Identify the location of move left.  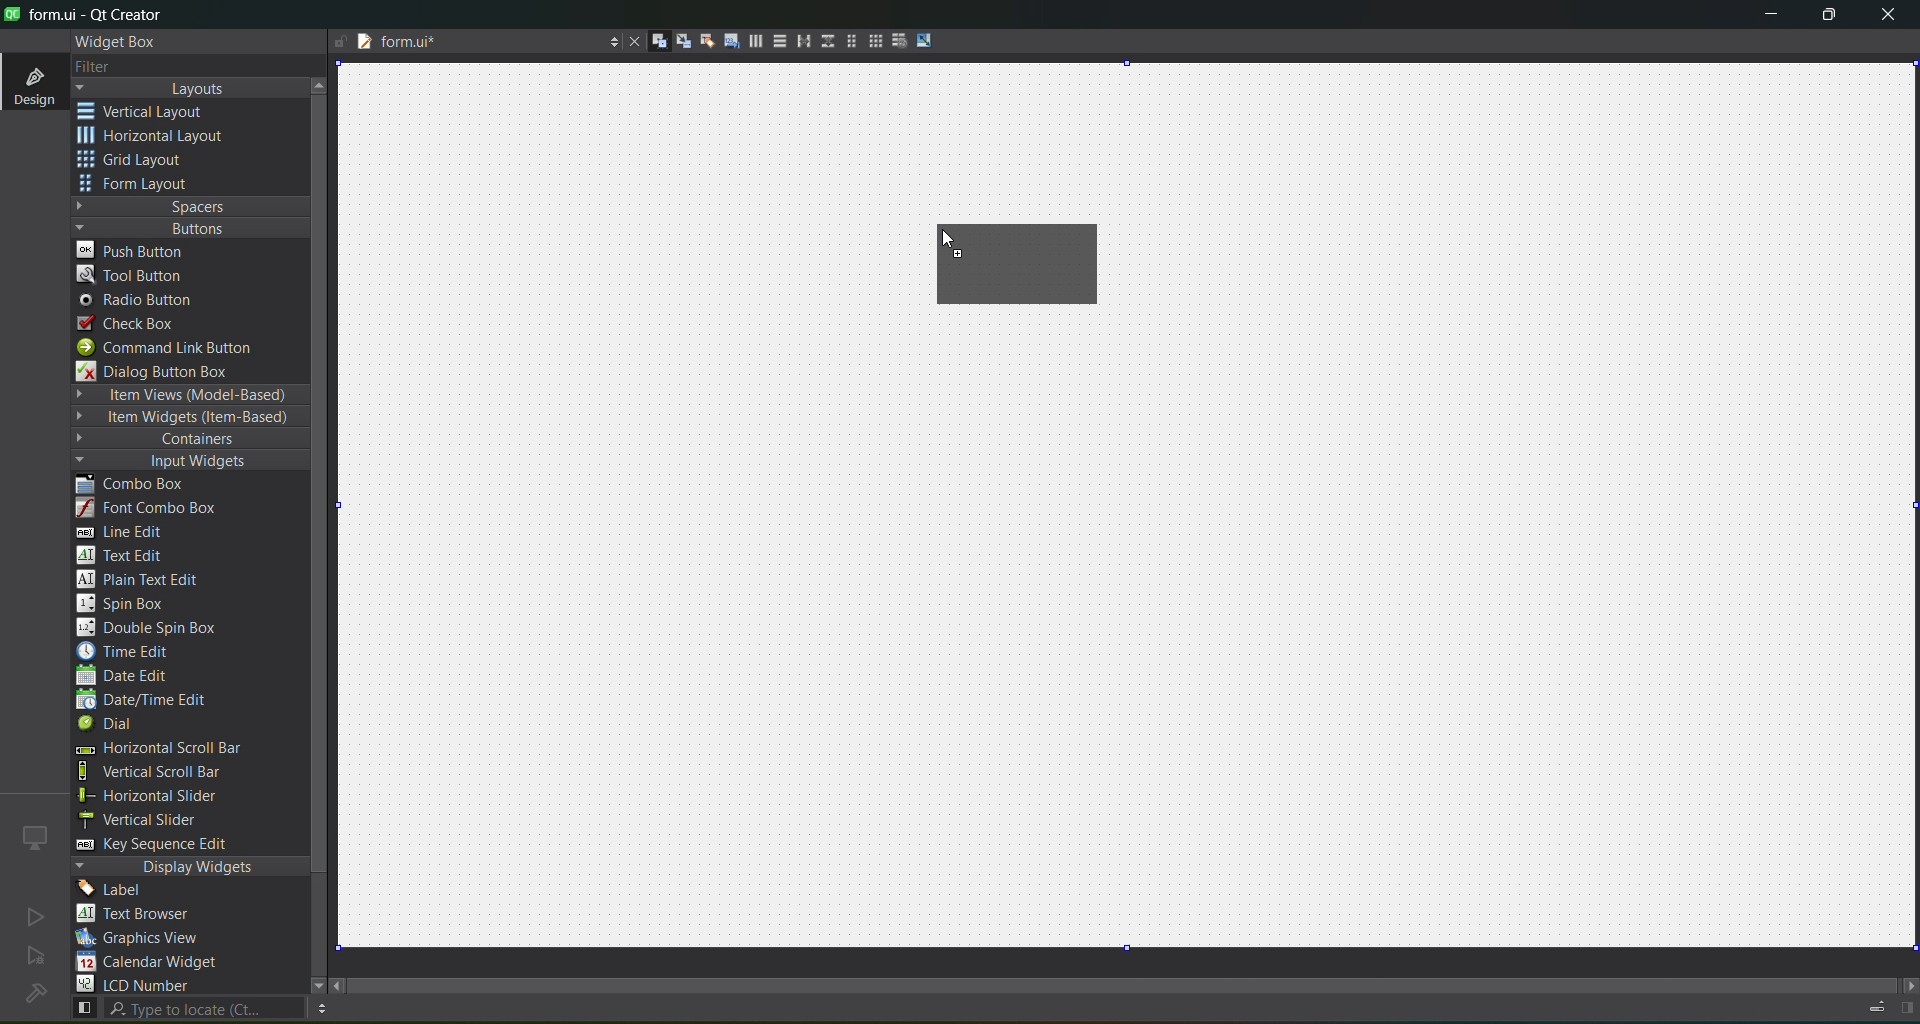
(340, 987).